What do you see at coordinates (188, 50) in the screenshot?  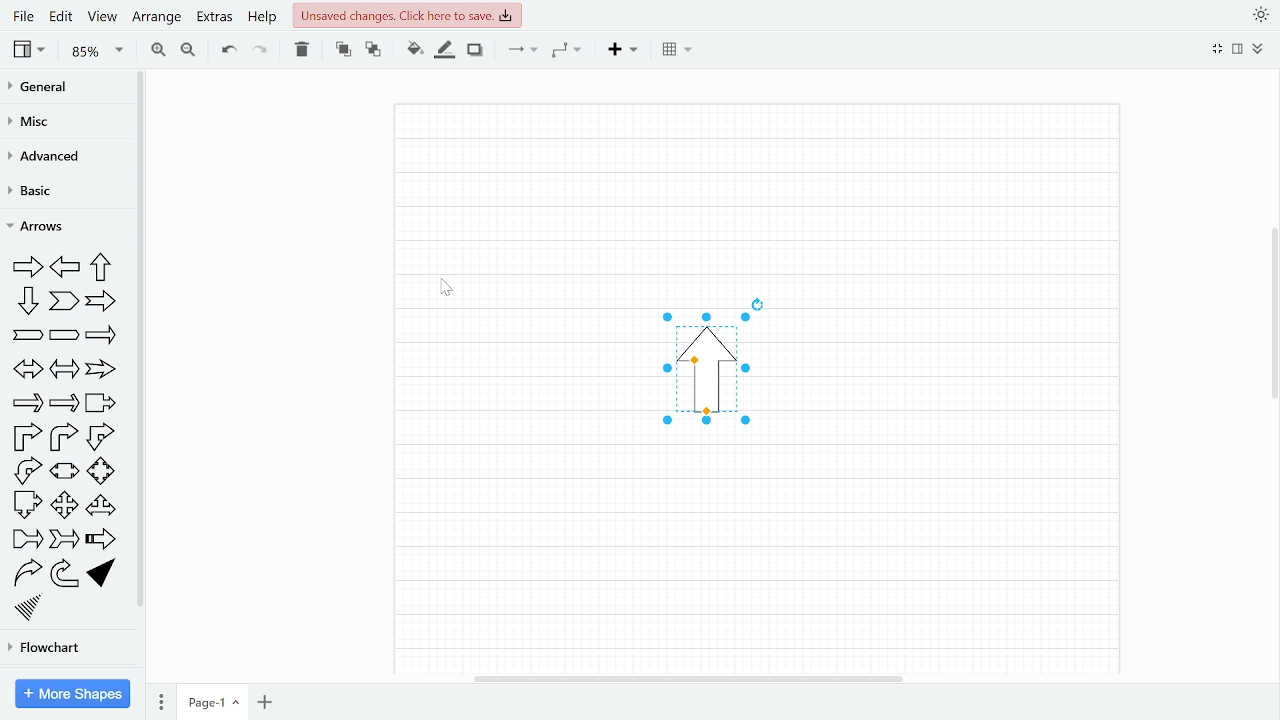 I see `Zoom out` at bounding box center [188, 50].